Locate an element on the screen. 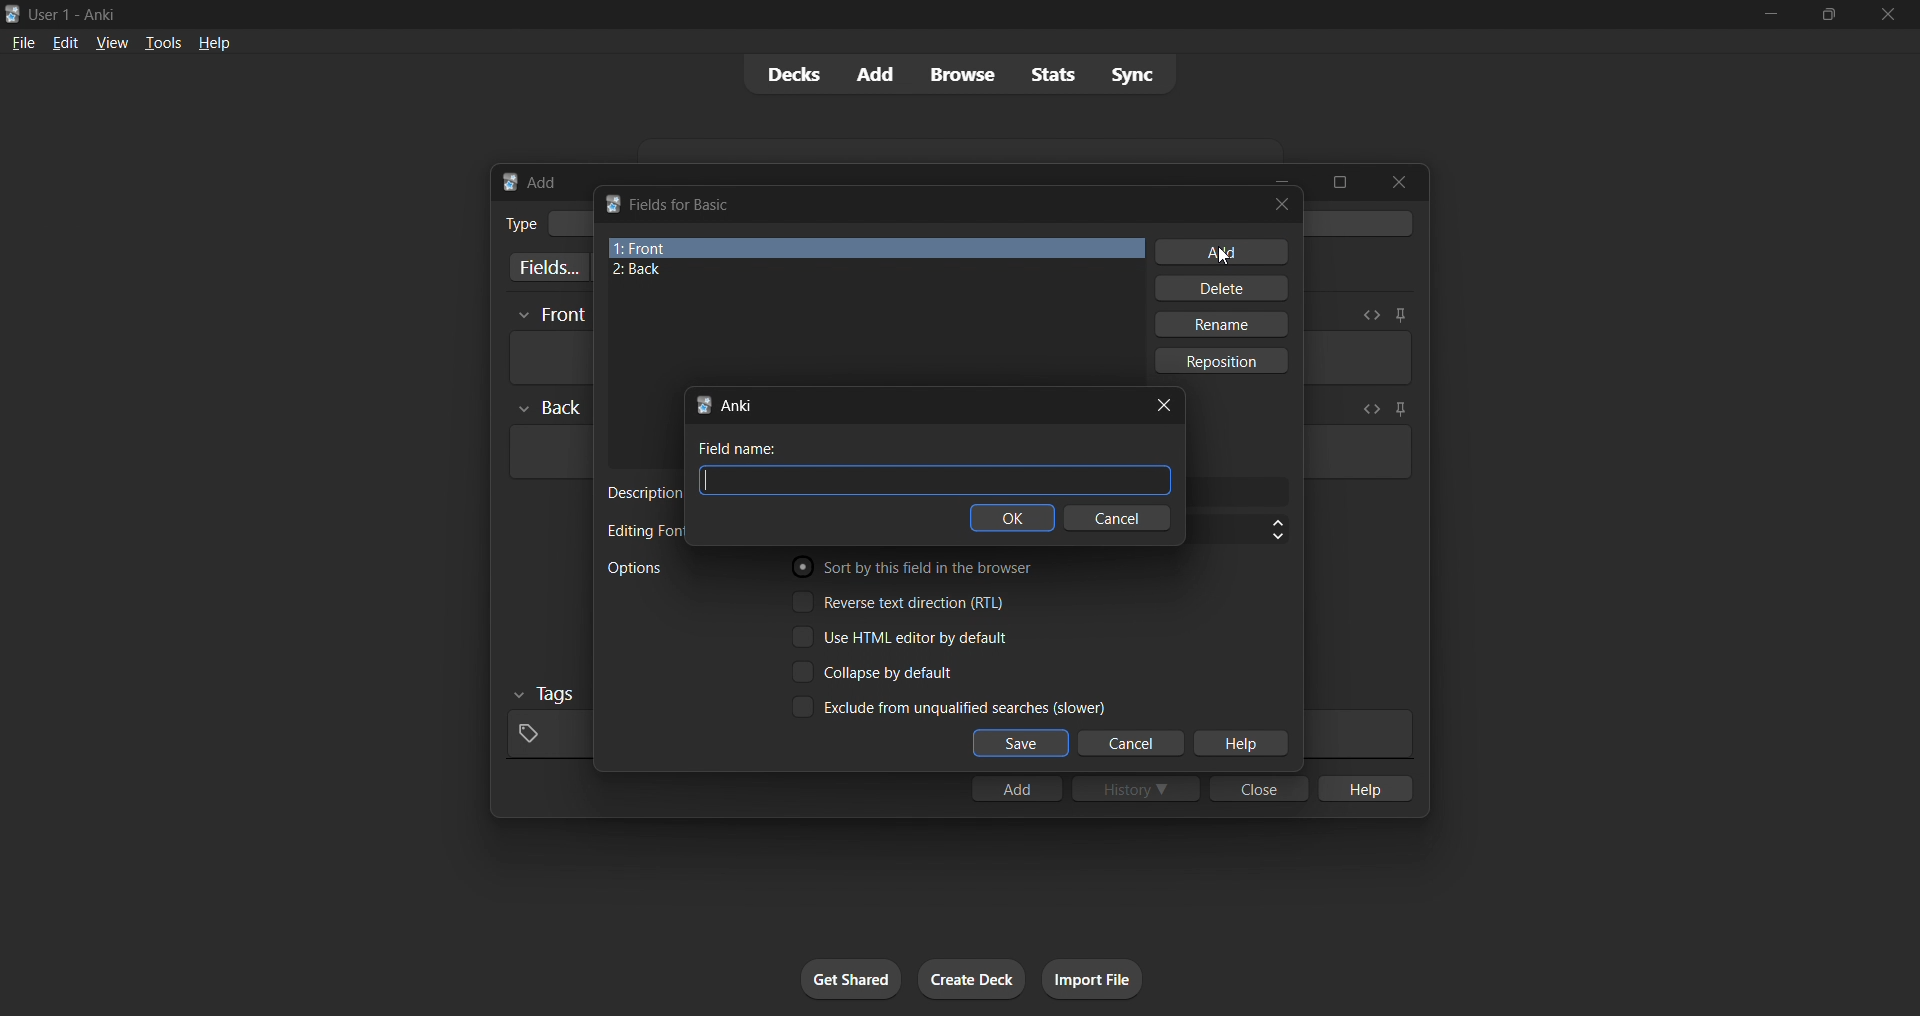 The image size is (1920, 1016). back field is located at coordinates (868, 270).